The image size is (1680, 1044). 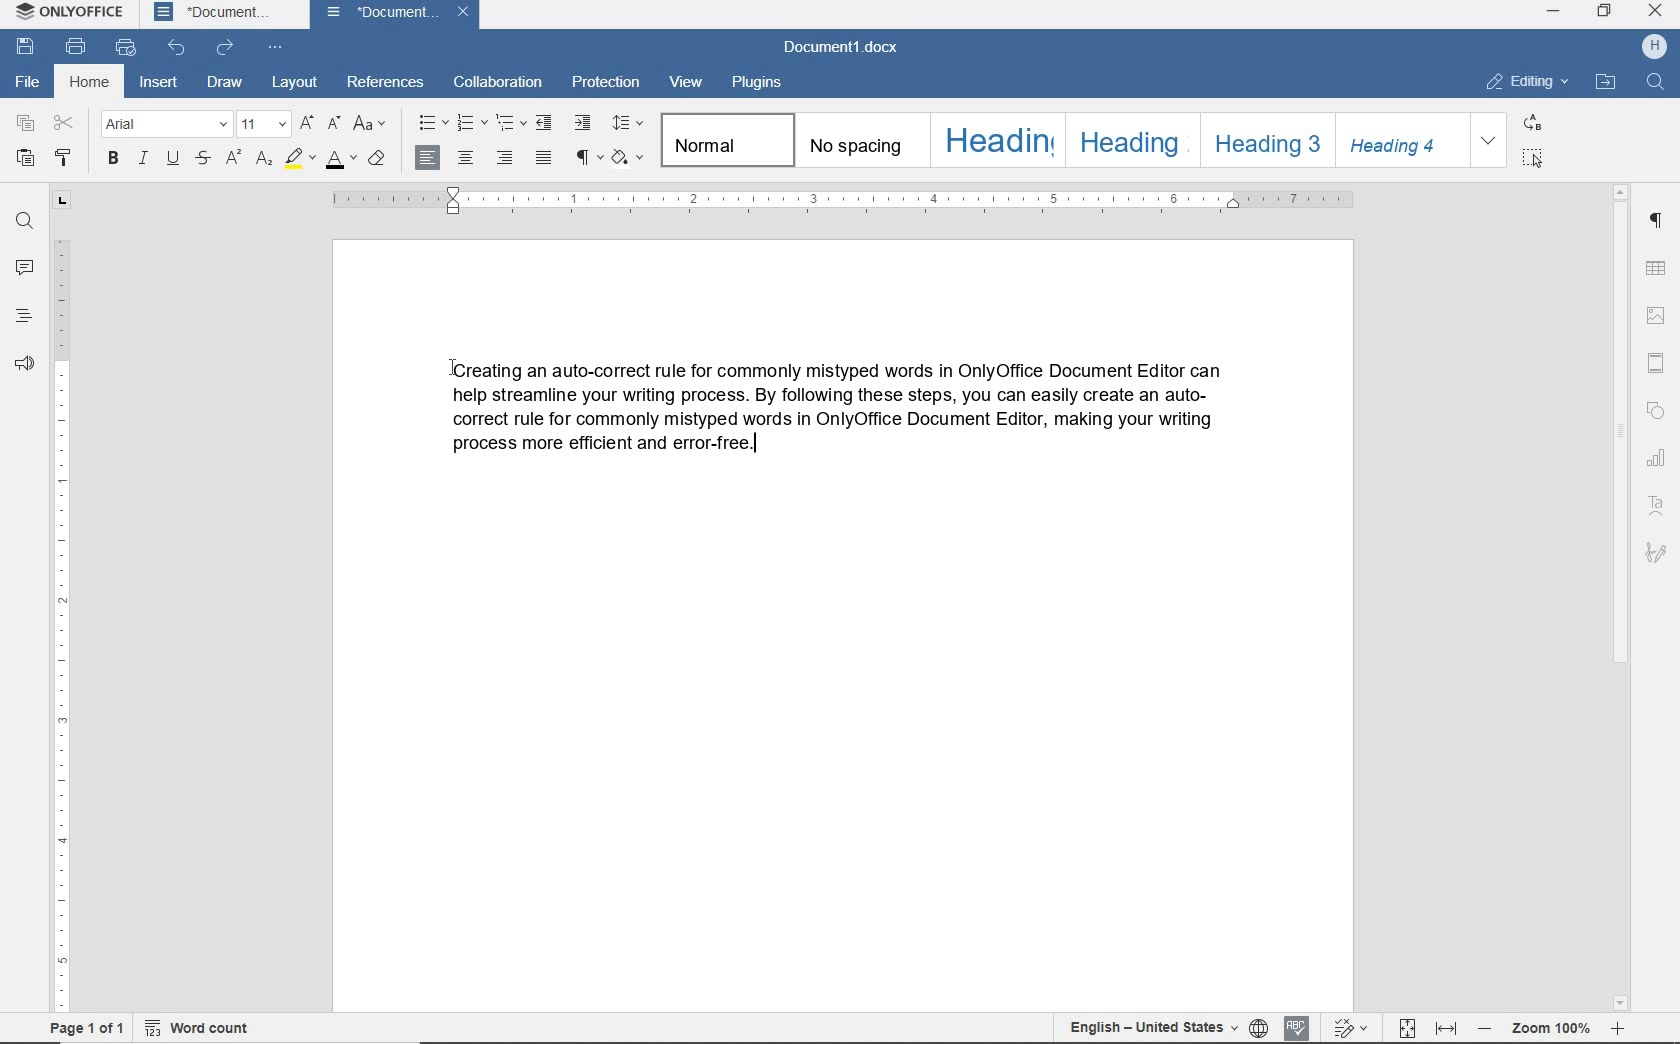 I want to click on font, so click(x=165, y=122).